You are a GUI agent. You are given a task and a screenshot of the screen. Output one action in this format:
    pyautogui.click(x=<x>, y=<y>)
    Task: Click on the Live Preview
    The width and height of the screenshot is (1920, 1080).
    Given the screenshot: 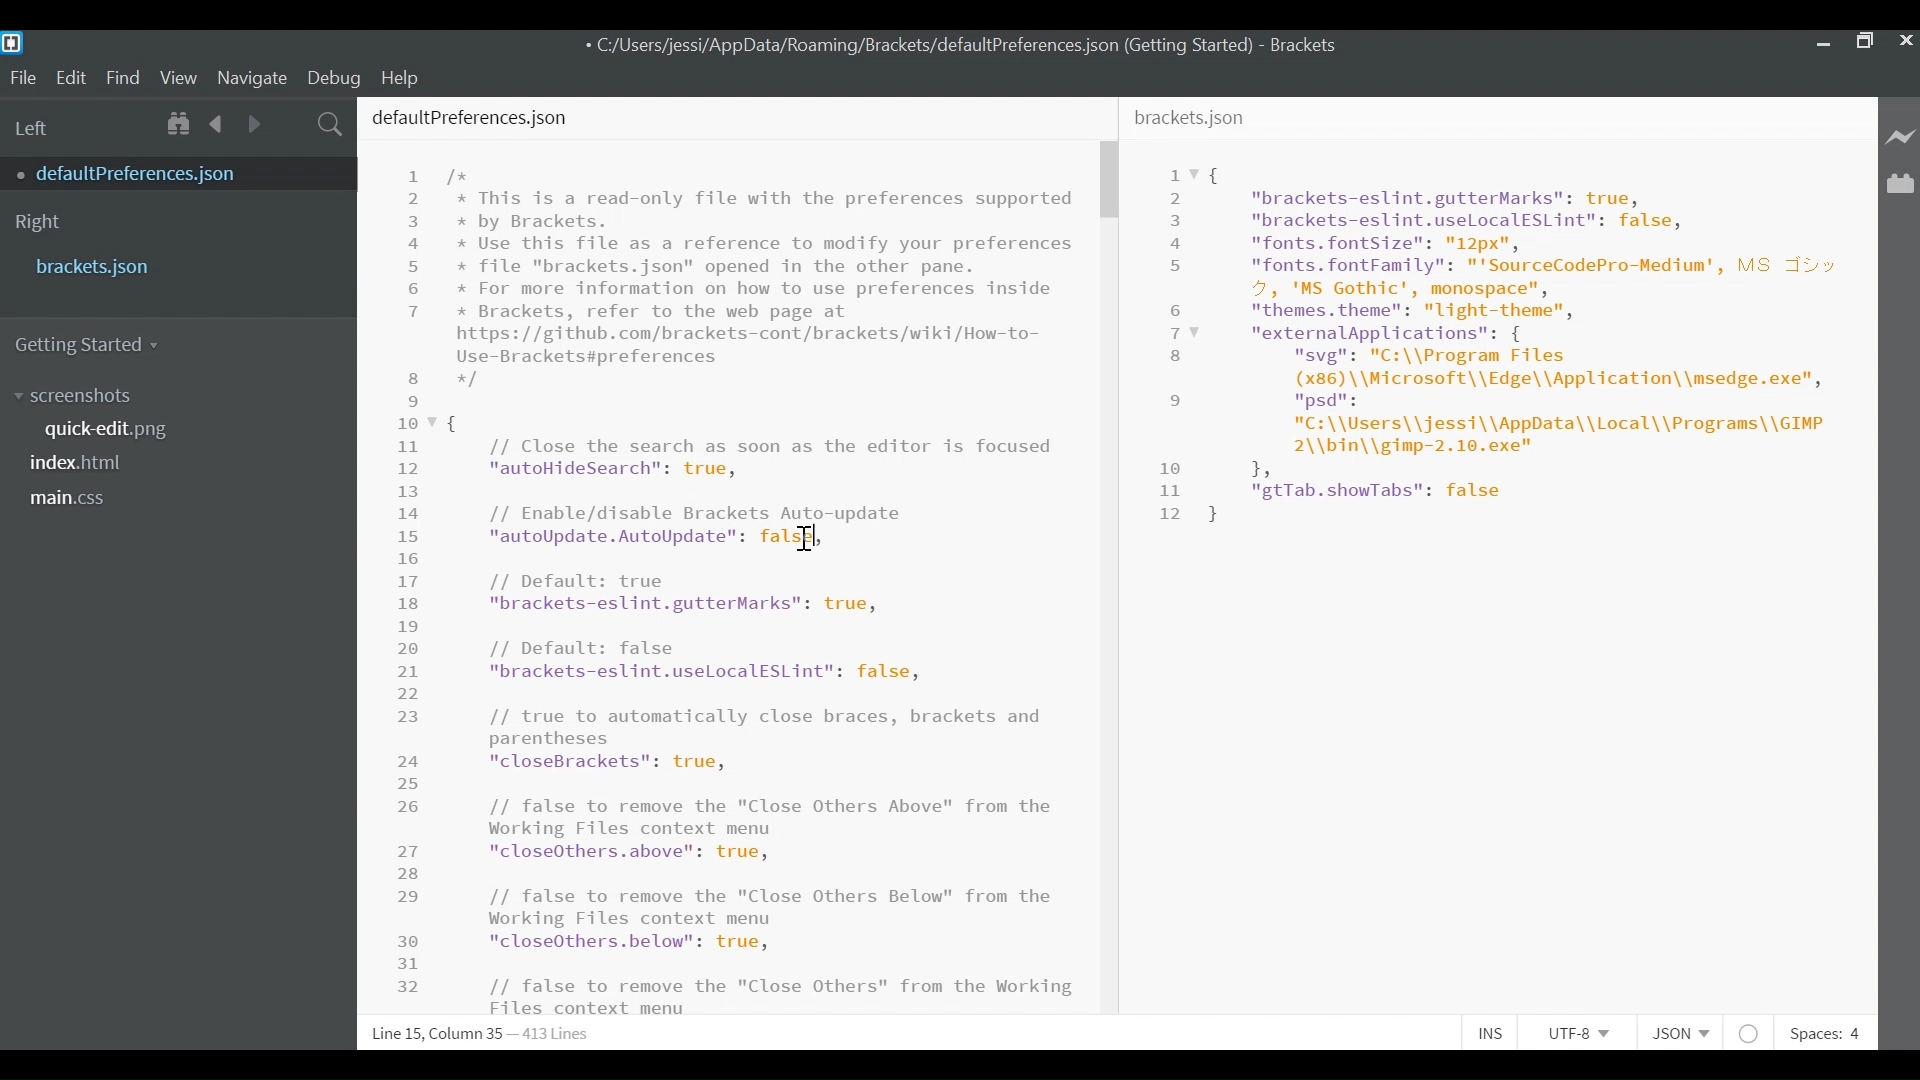 What is the action you would take?
    pyautogui.click(x=1898, y=135)
    